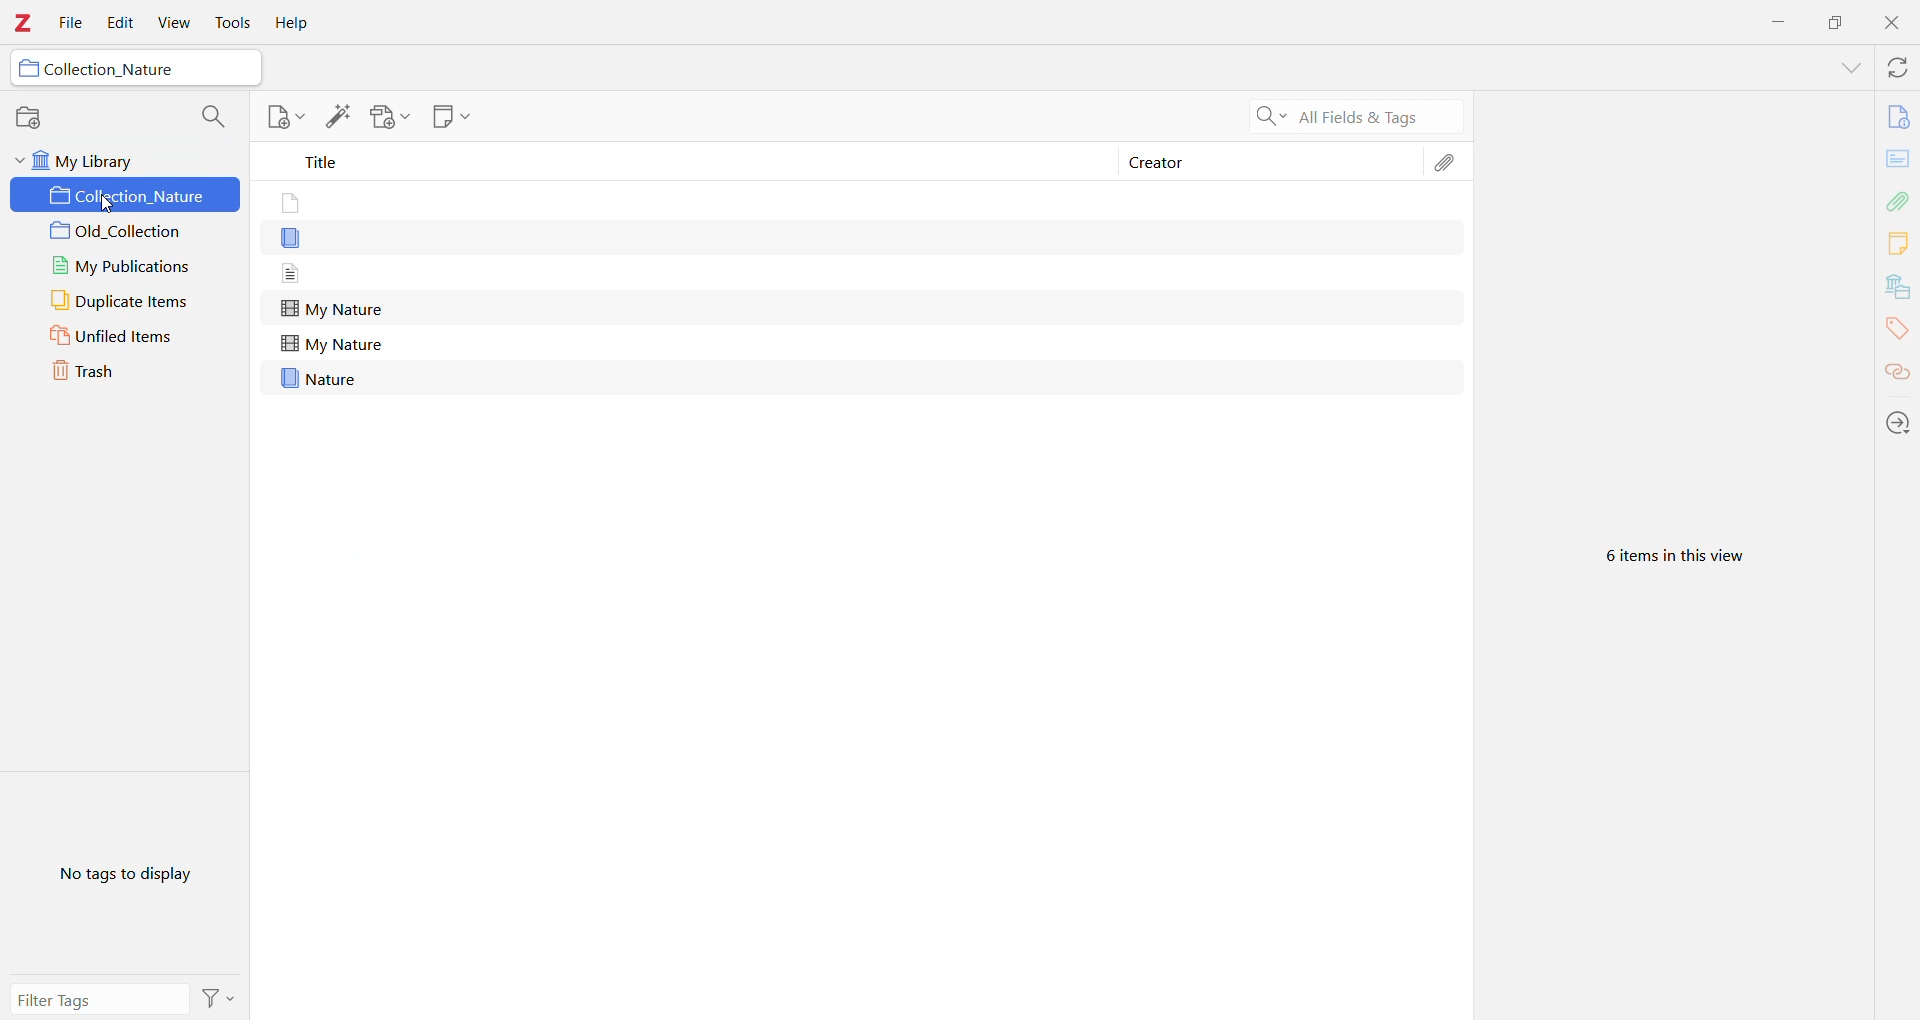  I want to click on Unfiled Items, so click(127, 337).